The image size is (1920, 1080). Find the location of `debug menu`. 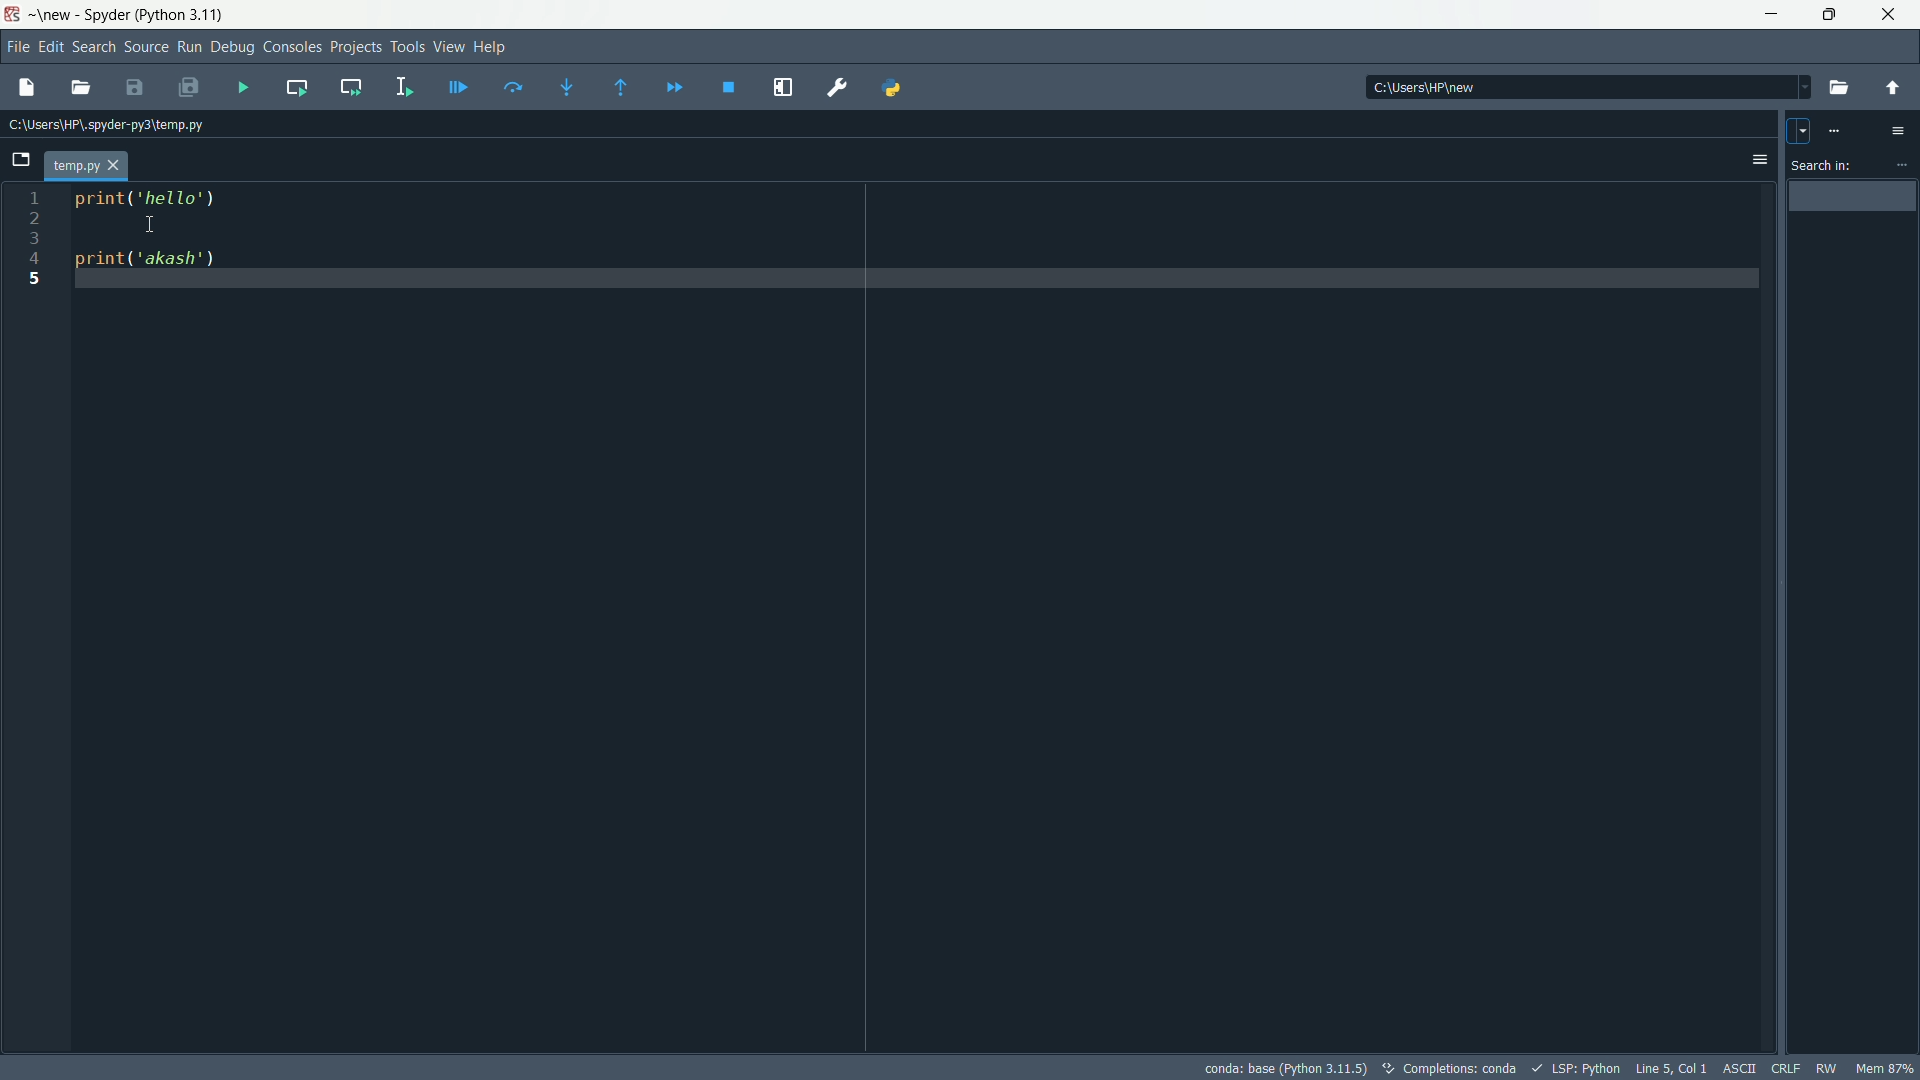

debug menu is located at coordinates (233, 47).